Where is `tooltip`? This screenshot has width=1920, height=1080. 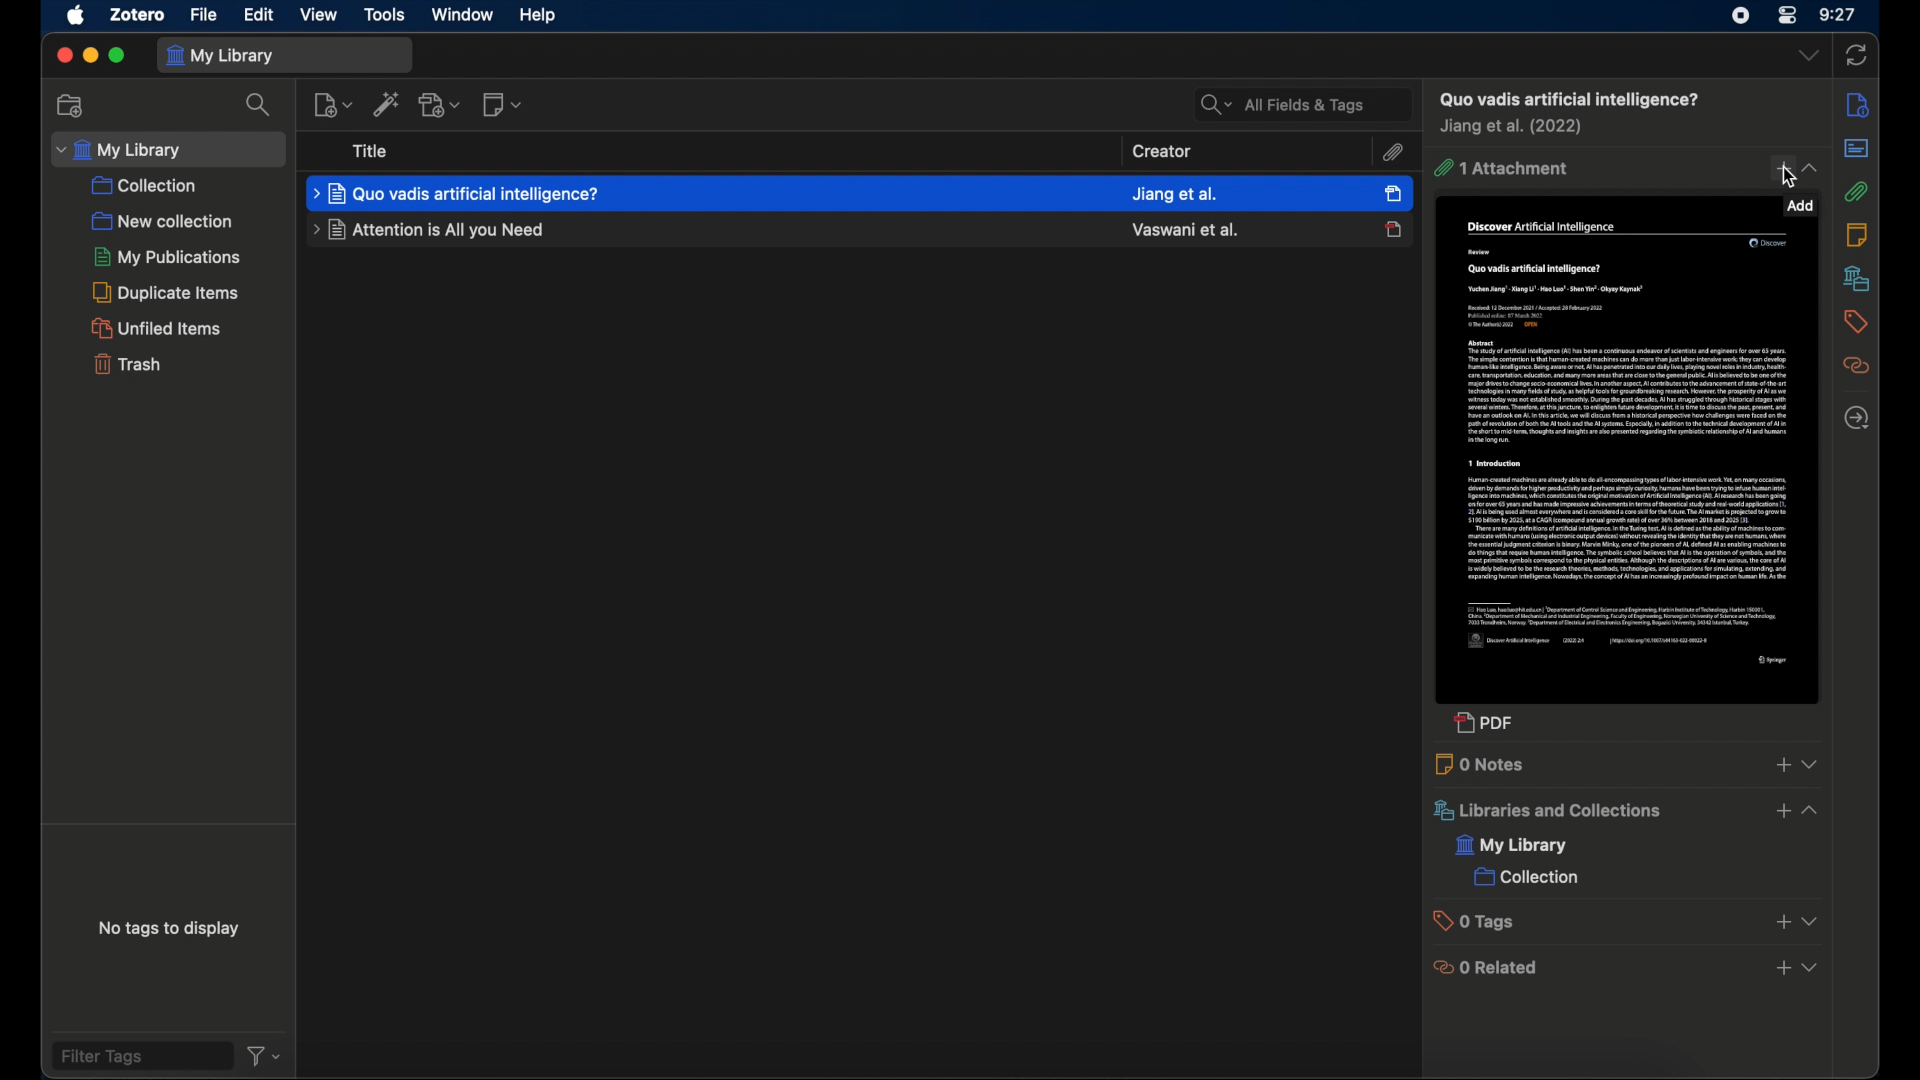
tooltip is located at coordinates (1801, 206).